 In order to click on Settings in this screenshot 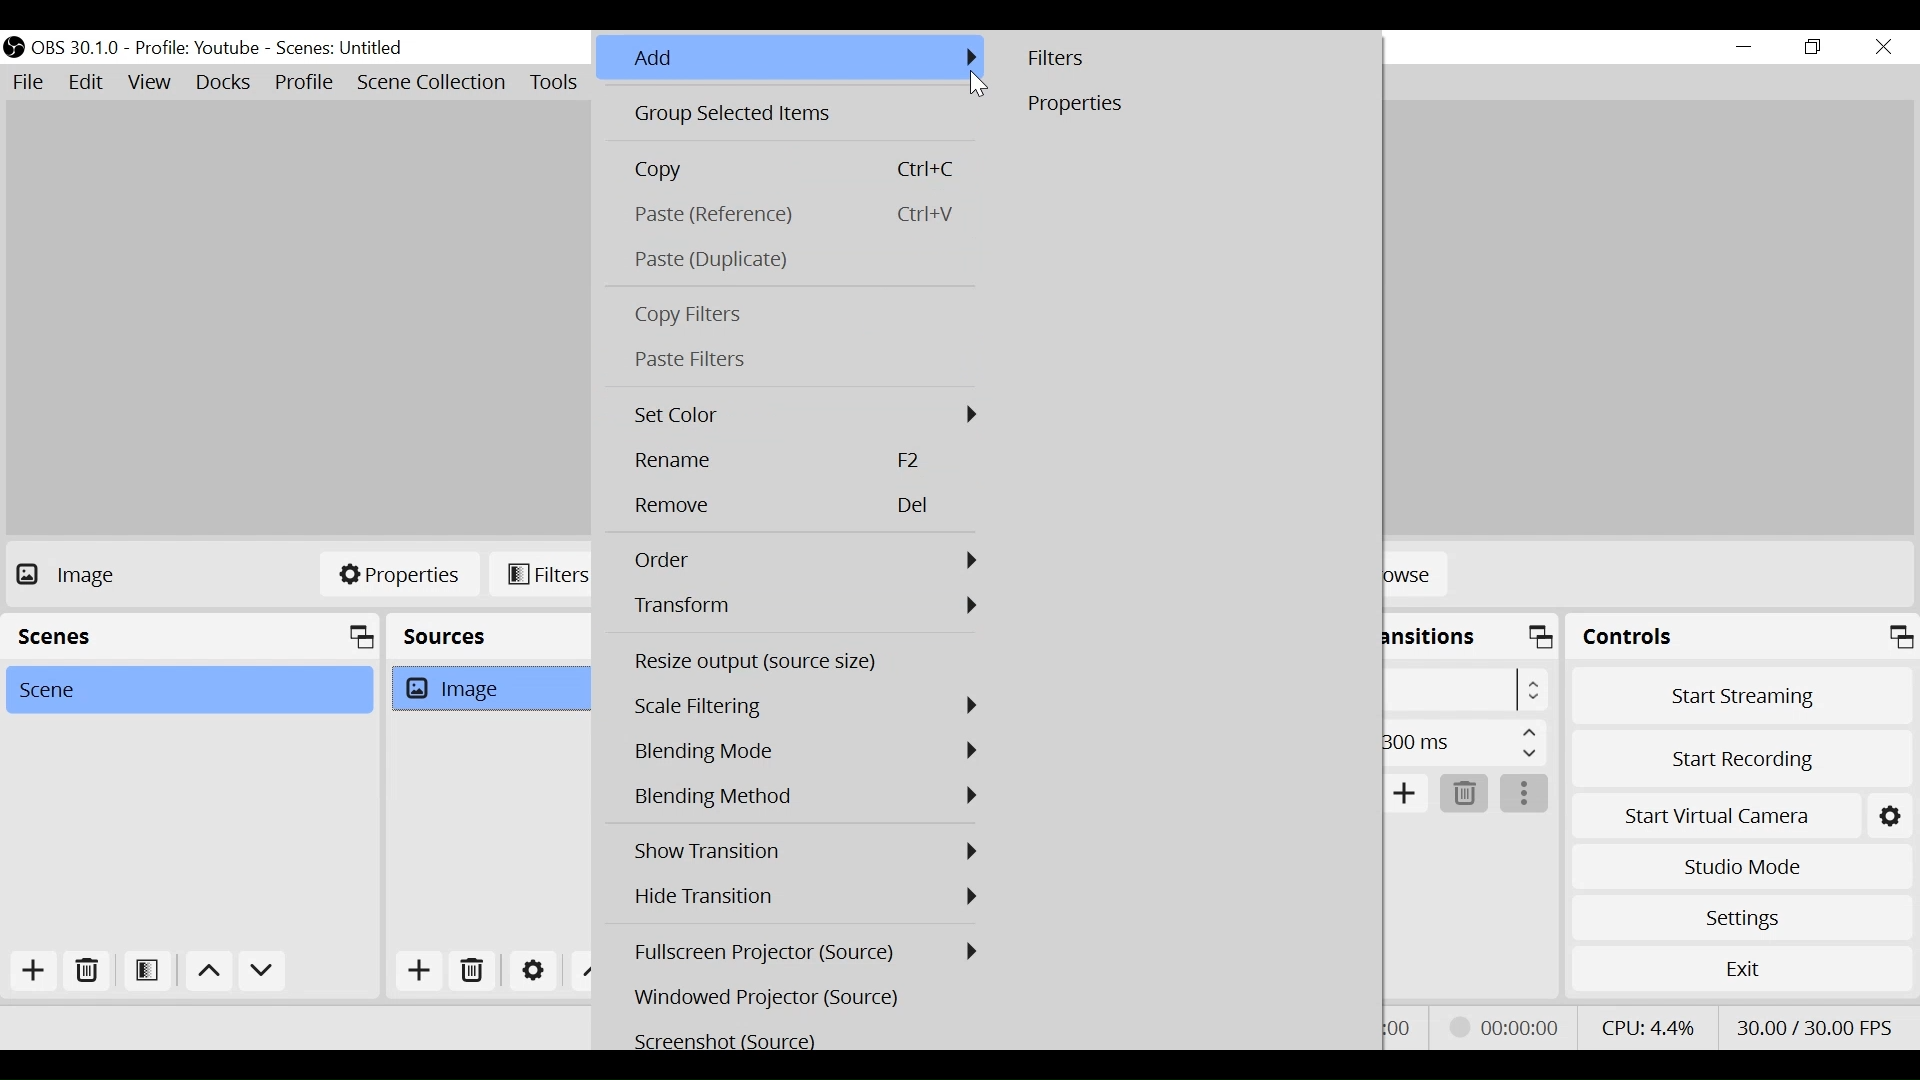, I will do `click(533, 970)`.